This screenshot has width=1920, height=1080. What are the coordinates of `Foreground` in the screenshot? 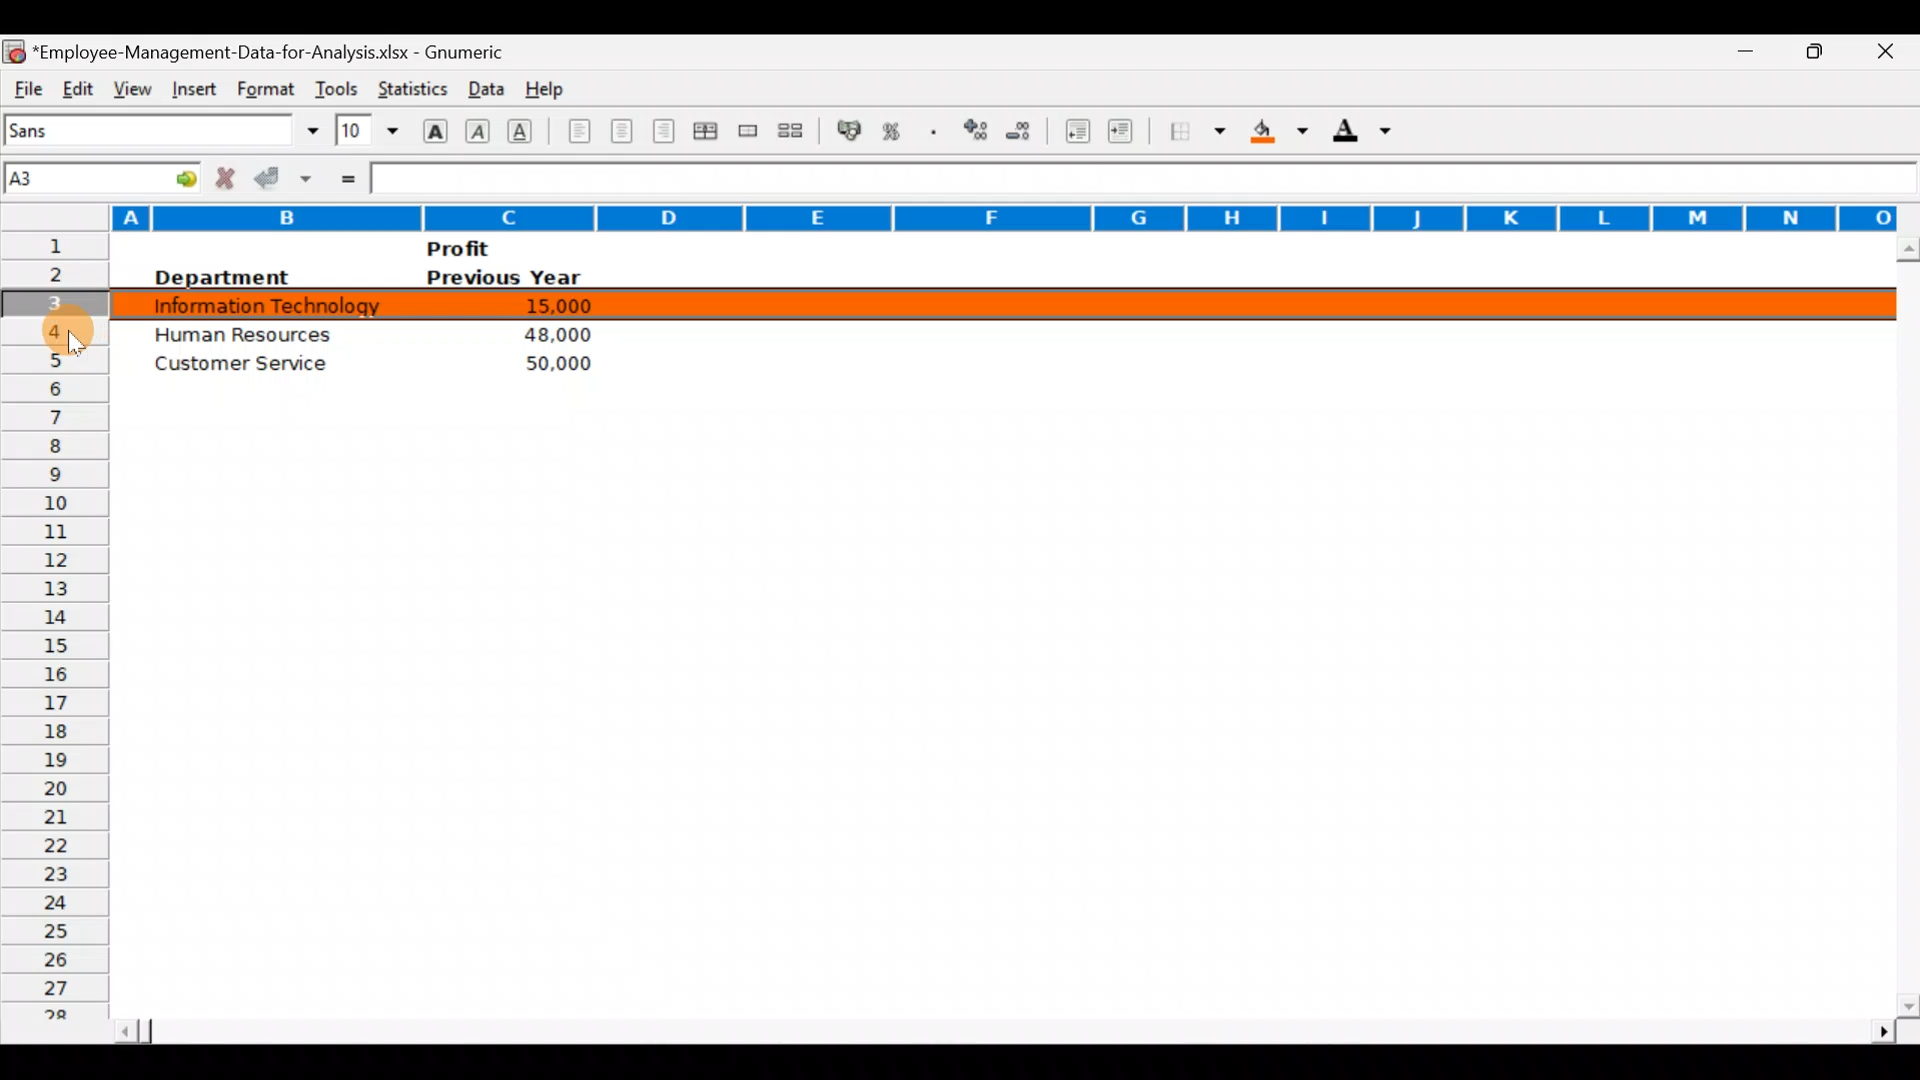 It's located at (1369, 137).